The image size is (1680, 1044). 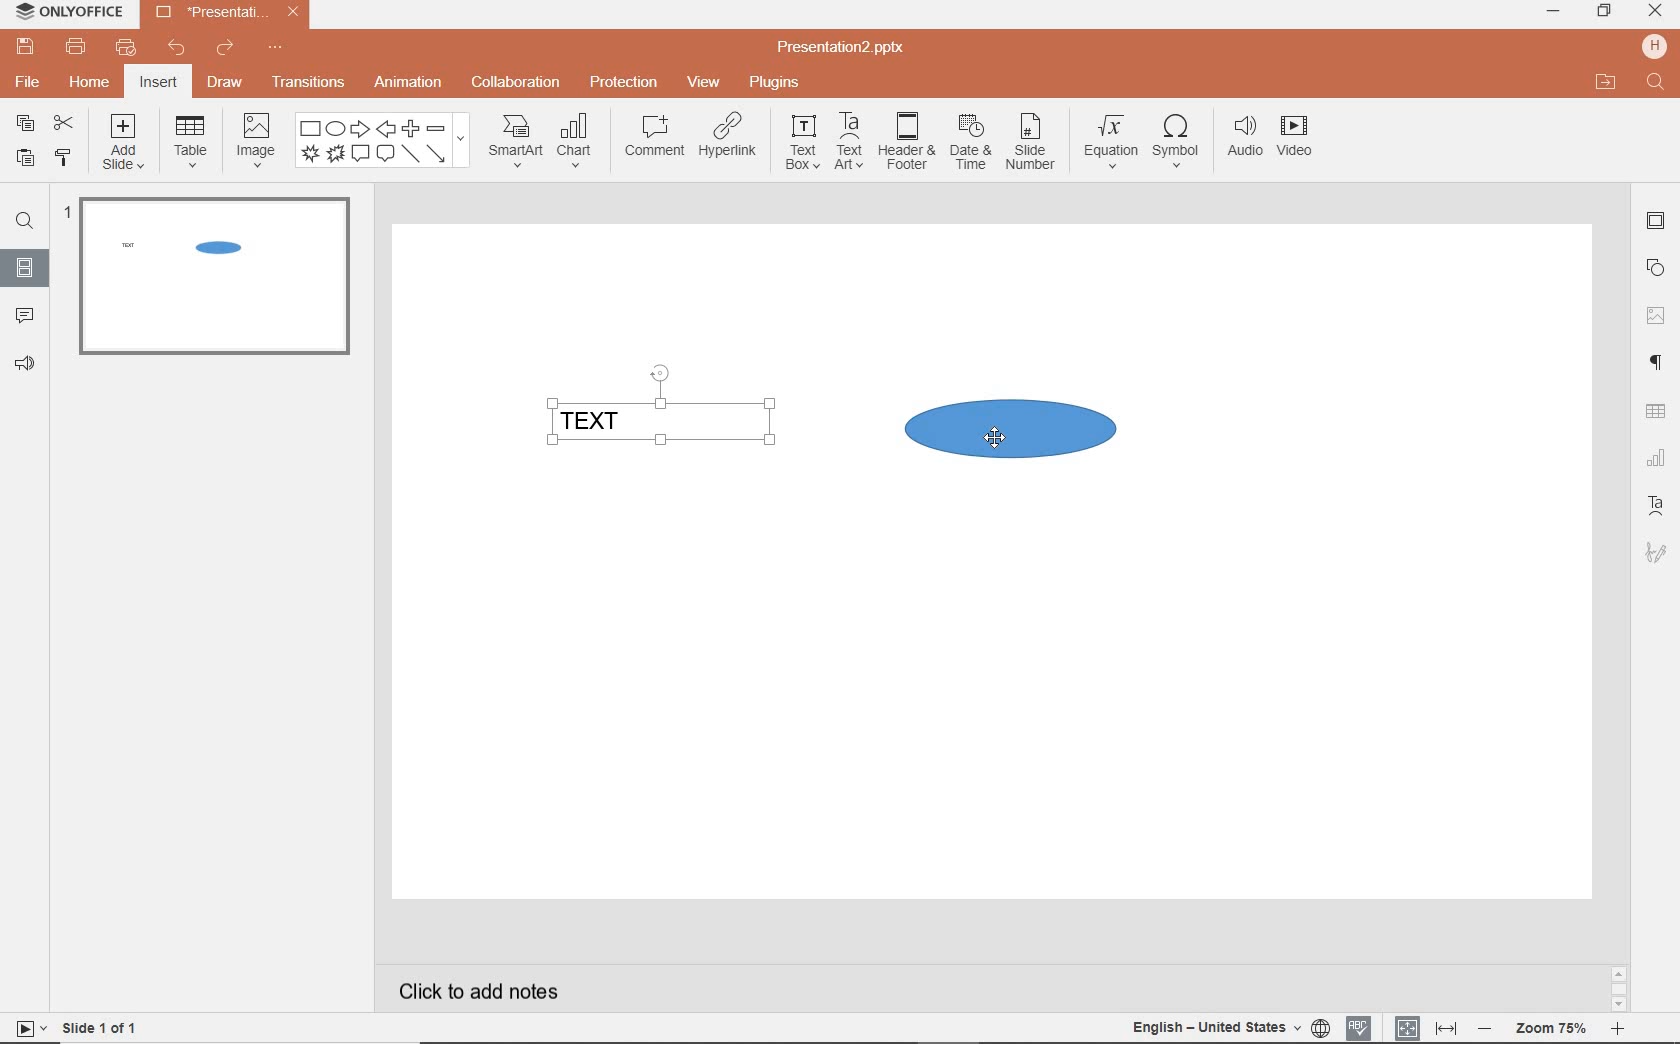 What do you see at coordinates (26, 266) in the screenshot?
I see `SLIDES` at bounding box center [26, 266].